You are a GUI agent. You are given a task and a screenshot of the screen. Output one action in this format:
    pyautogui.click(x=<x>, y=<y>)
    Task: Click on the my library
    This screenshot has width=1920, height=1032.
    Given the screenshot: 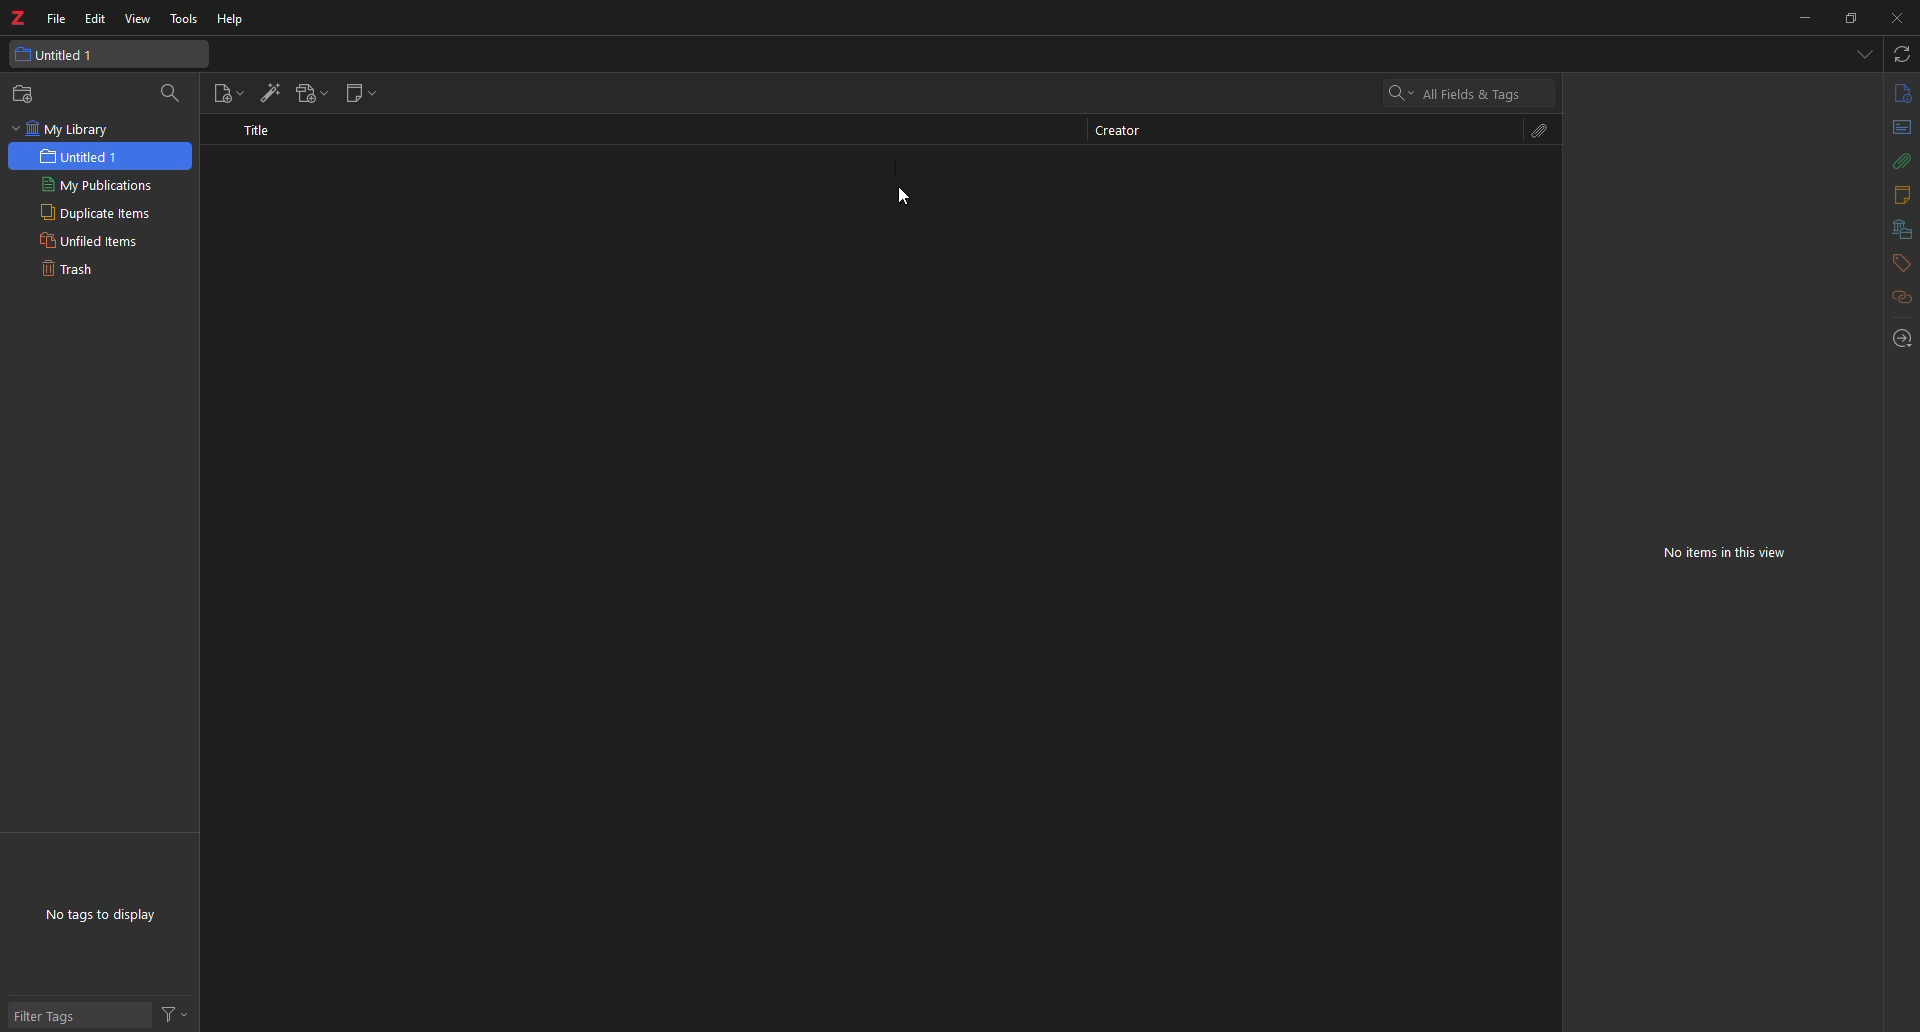 What is the action you would take?
    pyautogui.click(x=65, y=129)
    